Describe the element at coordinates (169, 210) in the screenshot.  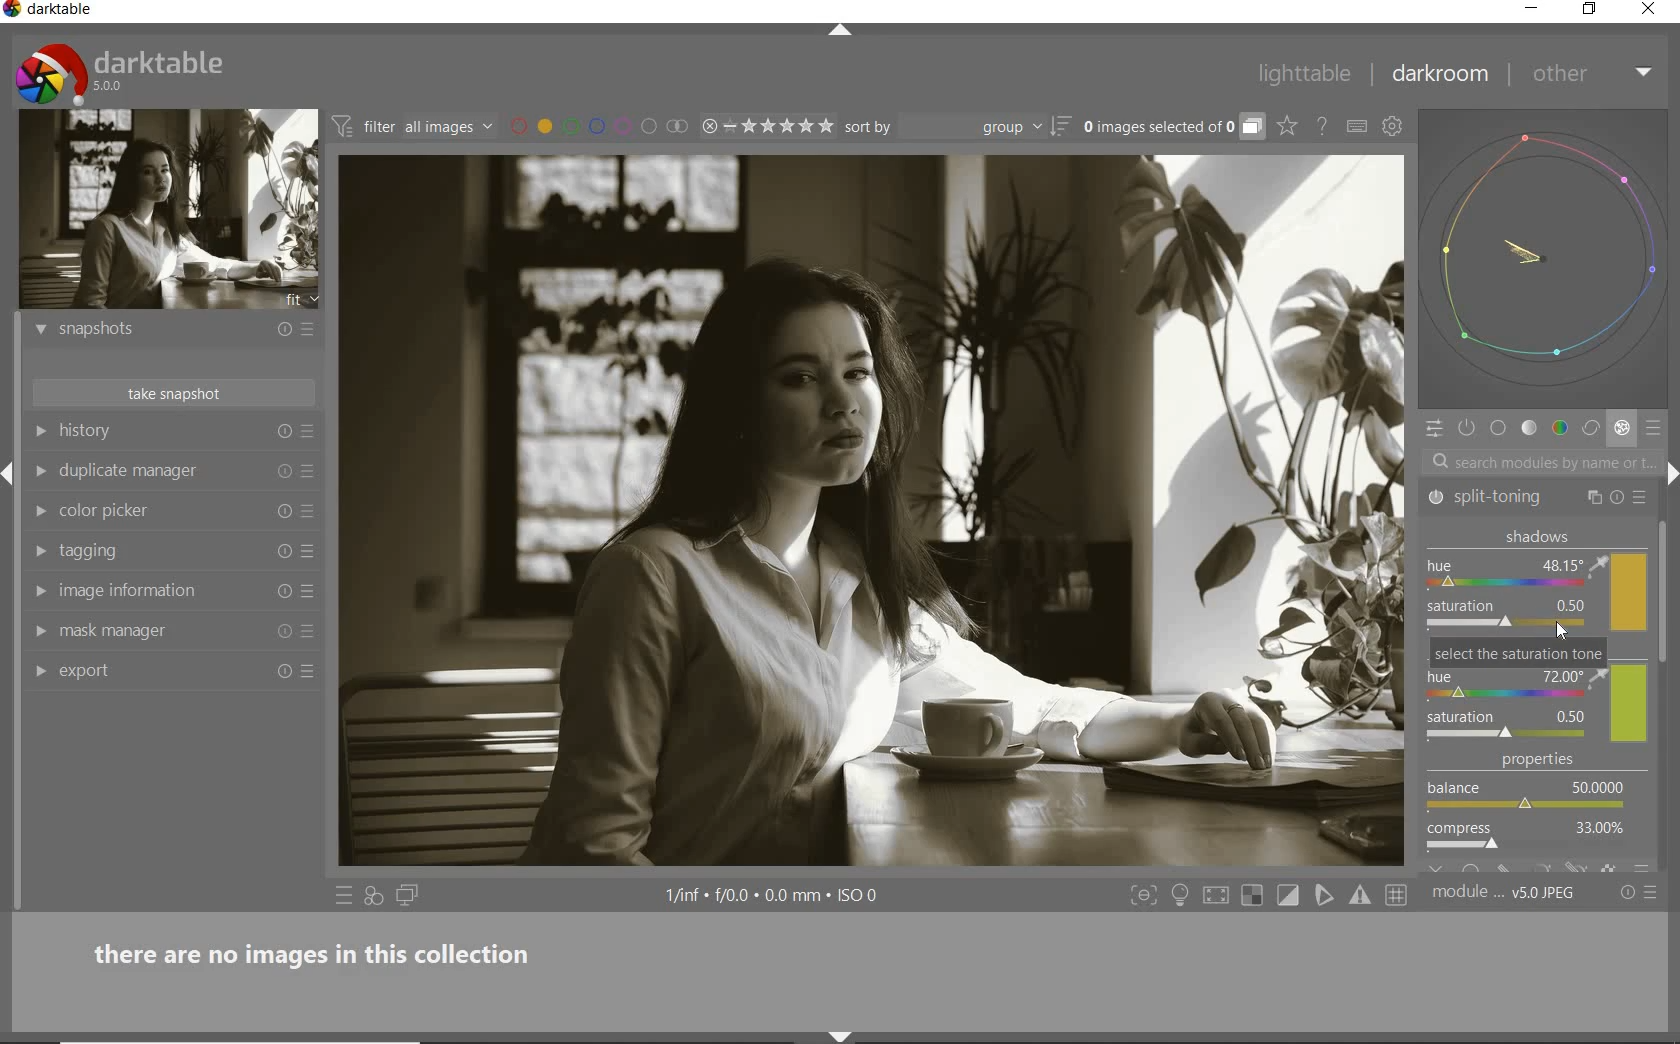
I see `image preview` at that location.